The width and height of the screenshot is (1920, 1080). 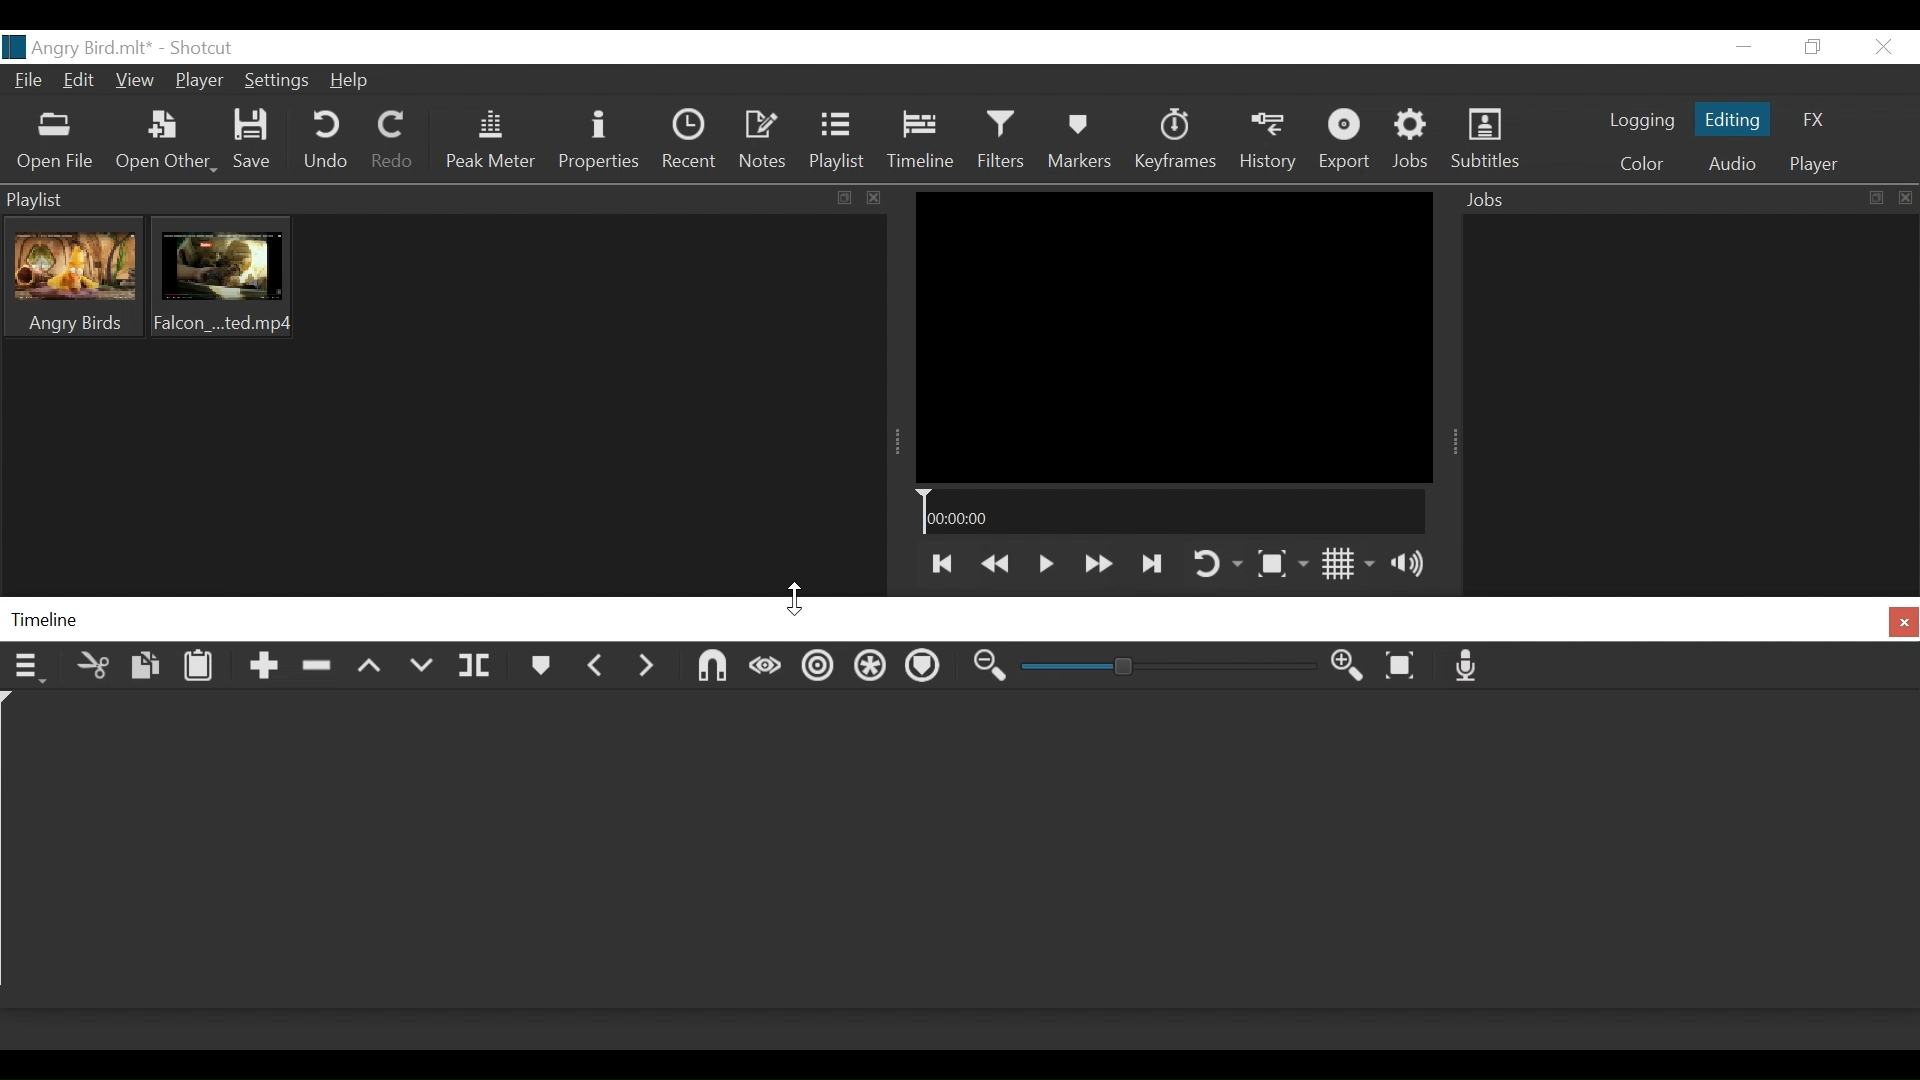 I want to click on Peak Meter, so click(x=493, y=142).